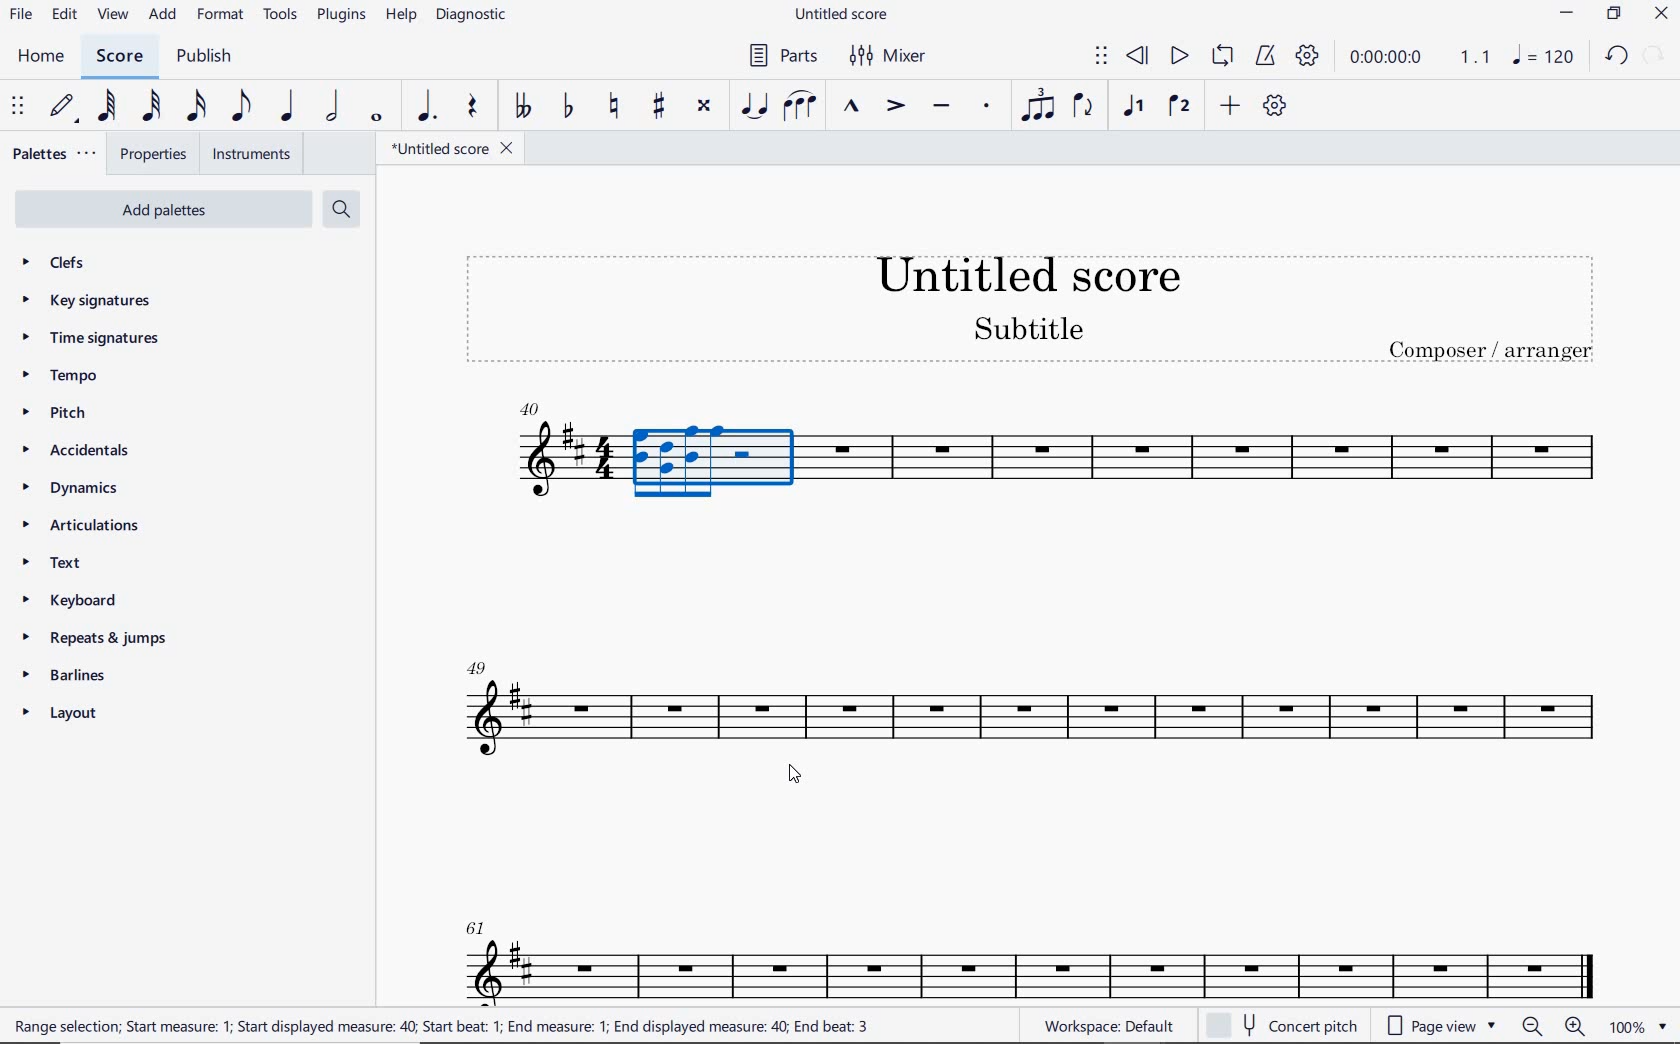  What do you see at coordinates (64, 17) in the screenshot?
I see `EDIT` at bounding box center [64, 17].